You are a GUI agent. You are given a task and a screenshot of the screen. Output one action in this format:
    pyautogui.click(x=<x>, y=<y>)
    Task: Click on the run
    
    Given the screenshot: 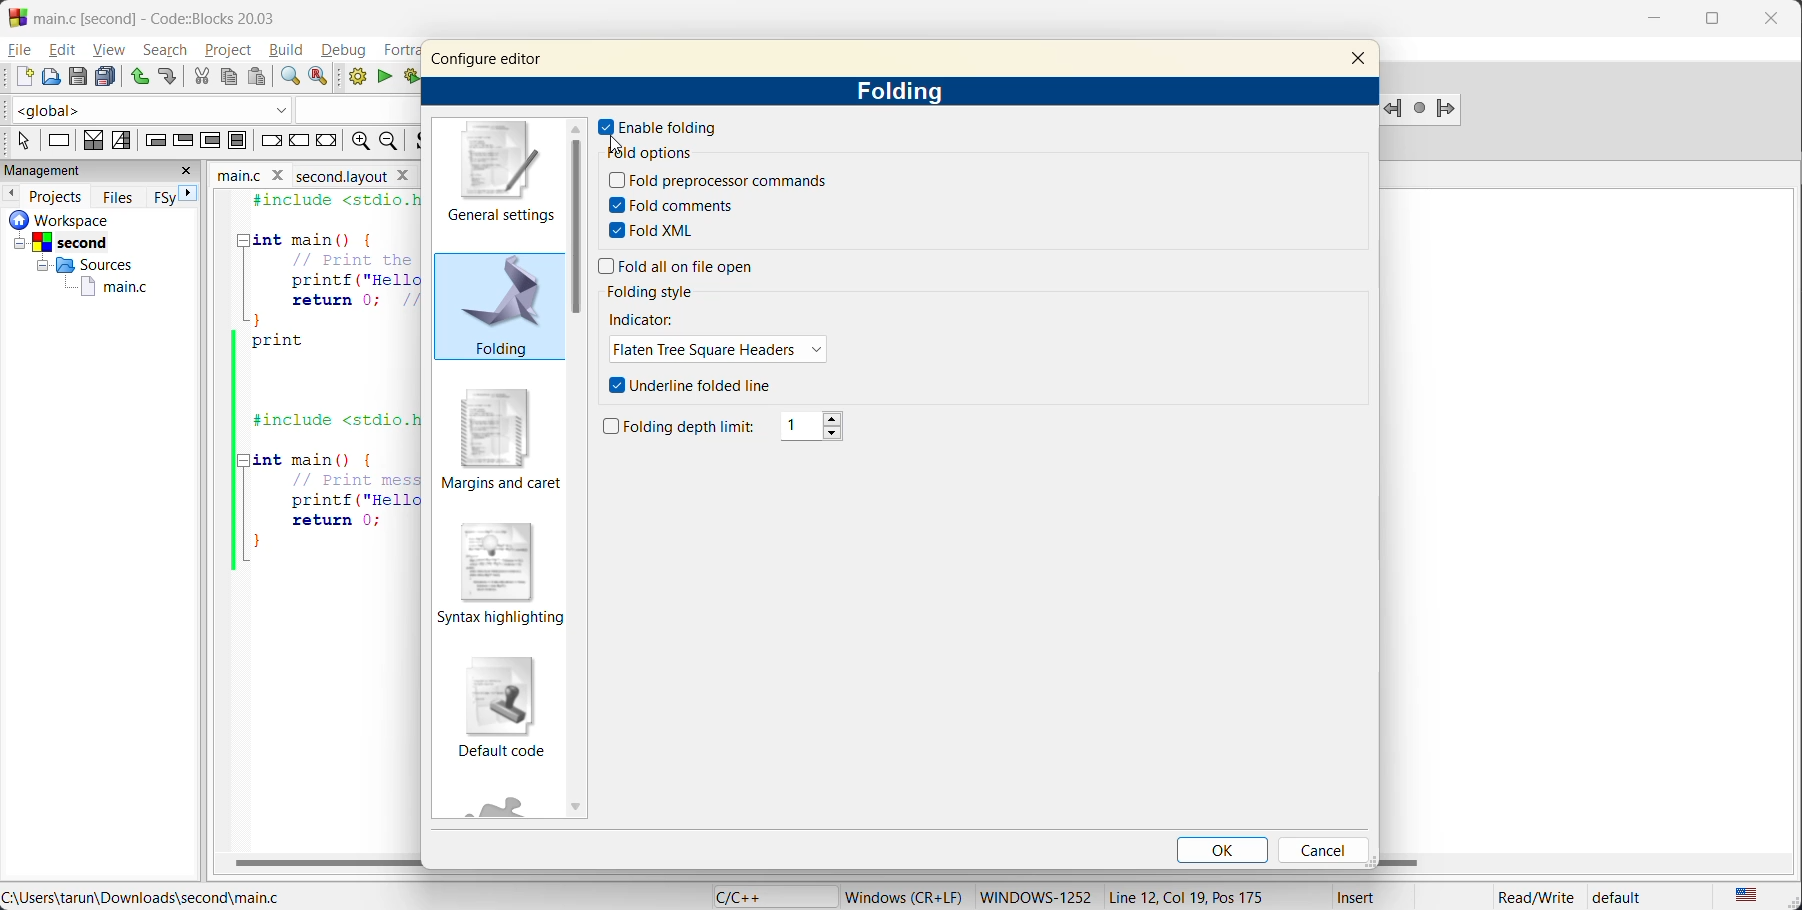 What is the action you would take?
    pyautogui.click(x=385, y=76)
    